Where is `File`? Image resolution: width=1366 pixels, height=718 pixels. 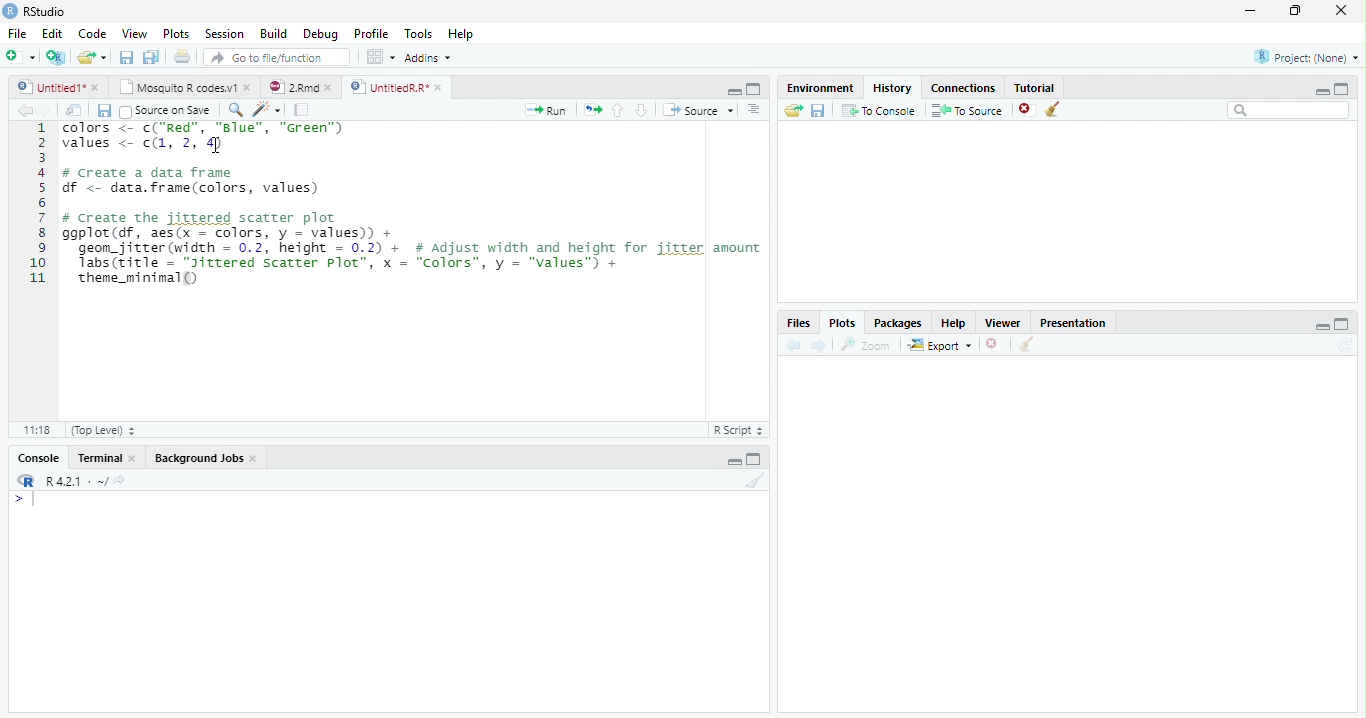 File is located at coordinates (18, 34).